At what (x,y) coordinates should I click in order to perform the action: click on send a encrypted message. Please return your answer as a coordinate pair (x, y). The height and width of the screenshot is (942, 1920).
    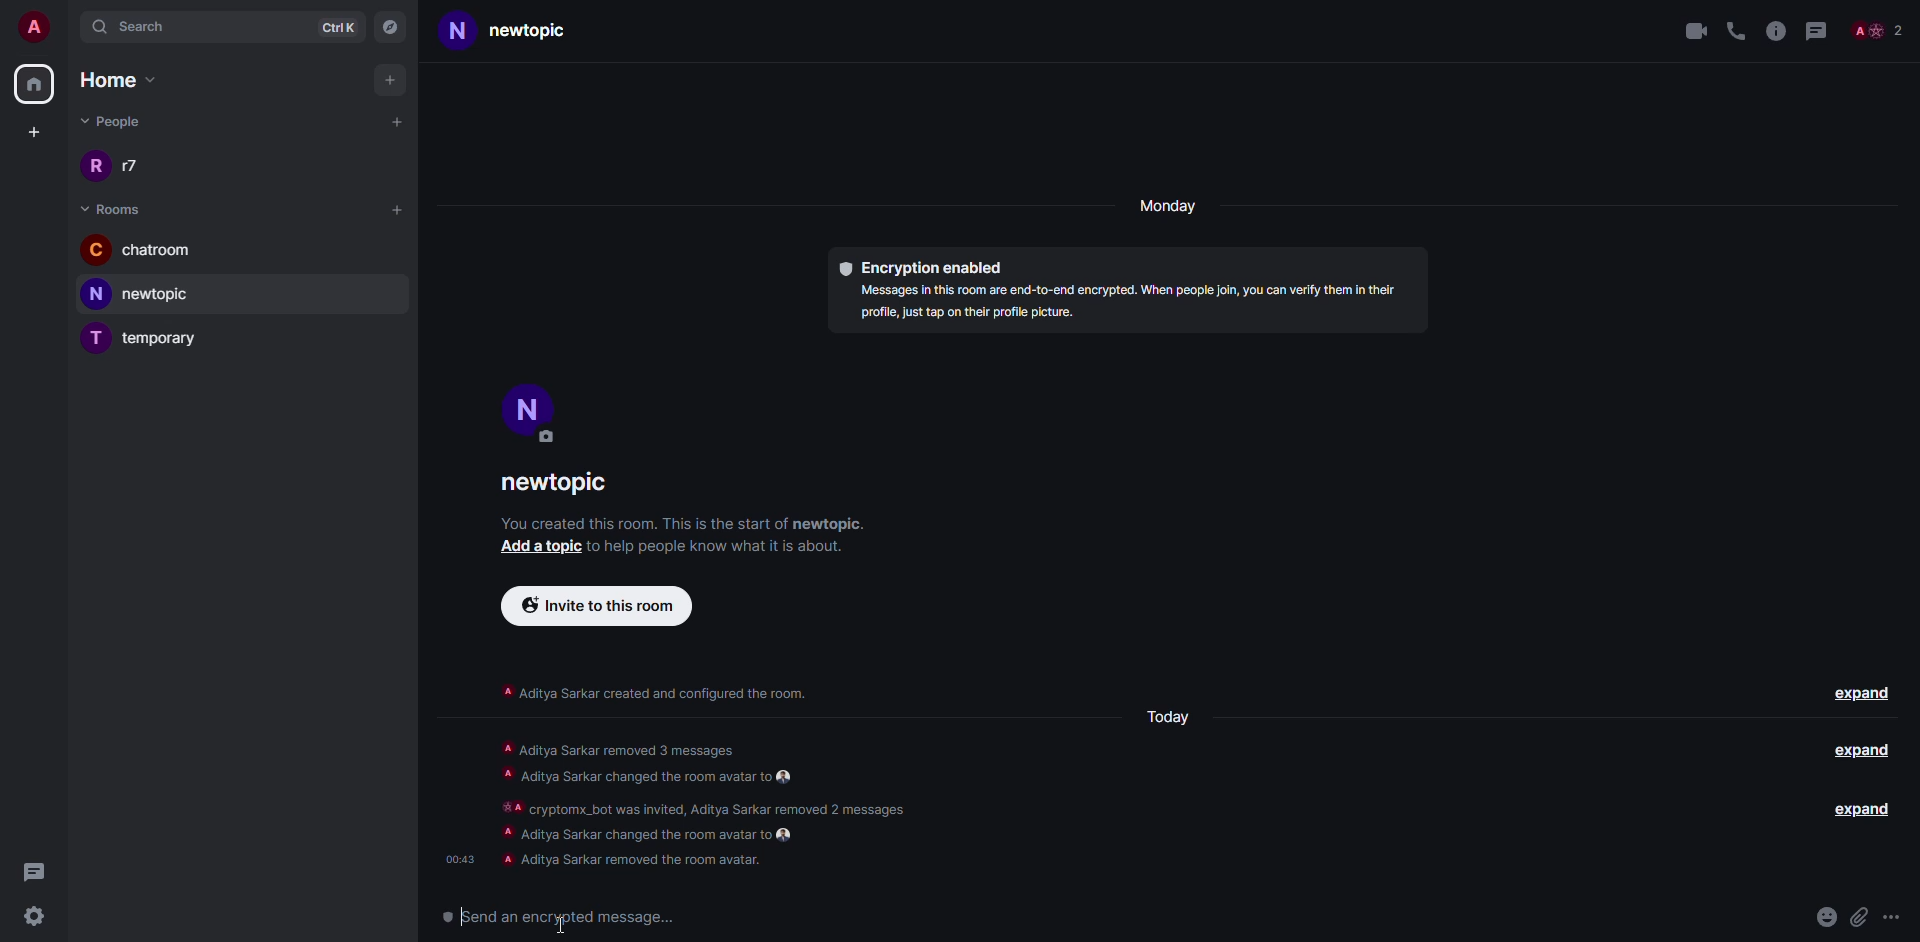
    Looking at the image, I should click on (582, 918).